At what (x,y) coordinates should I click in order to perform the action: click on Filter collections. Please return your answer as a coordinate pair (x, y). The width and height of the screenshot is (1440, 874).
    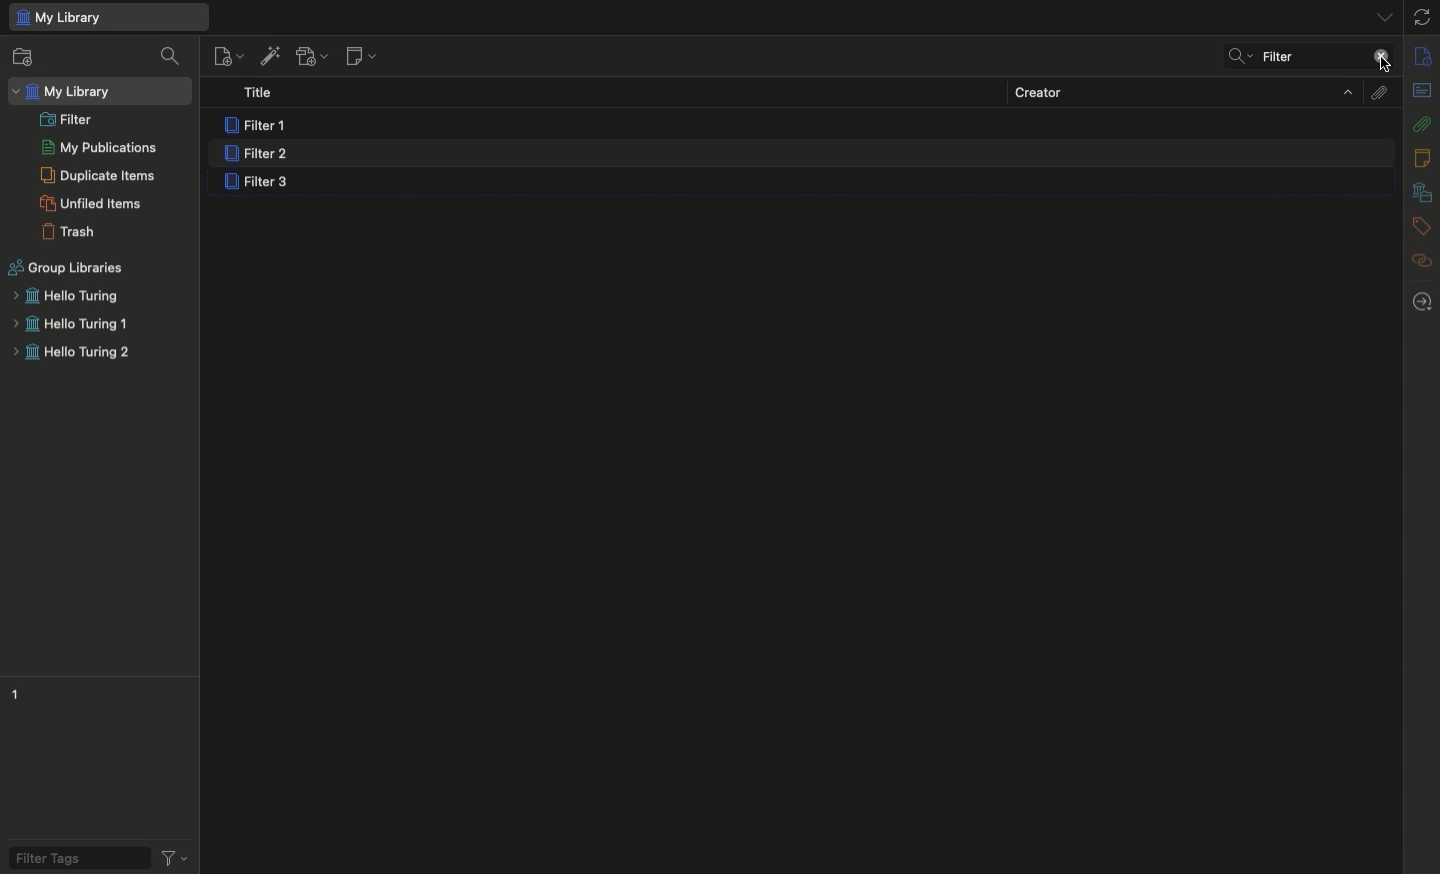
    Looking at the image, I should click on (173, 56).